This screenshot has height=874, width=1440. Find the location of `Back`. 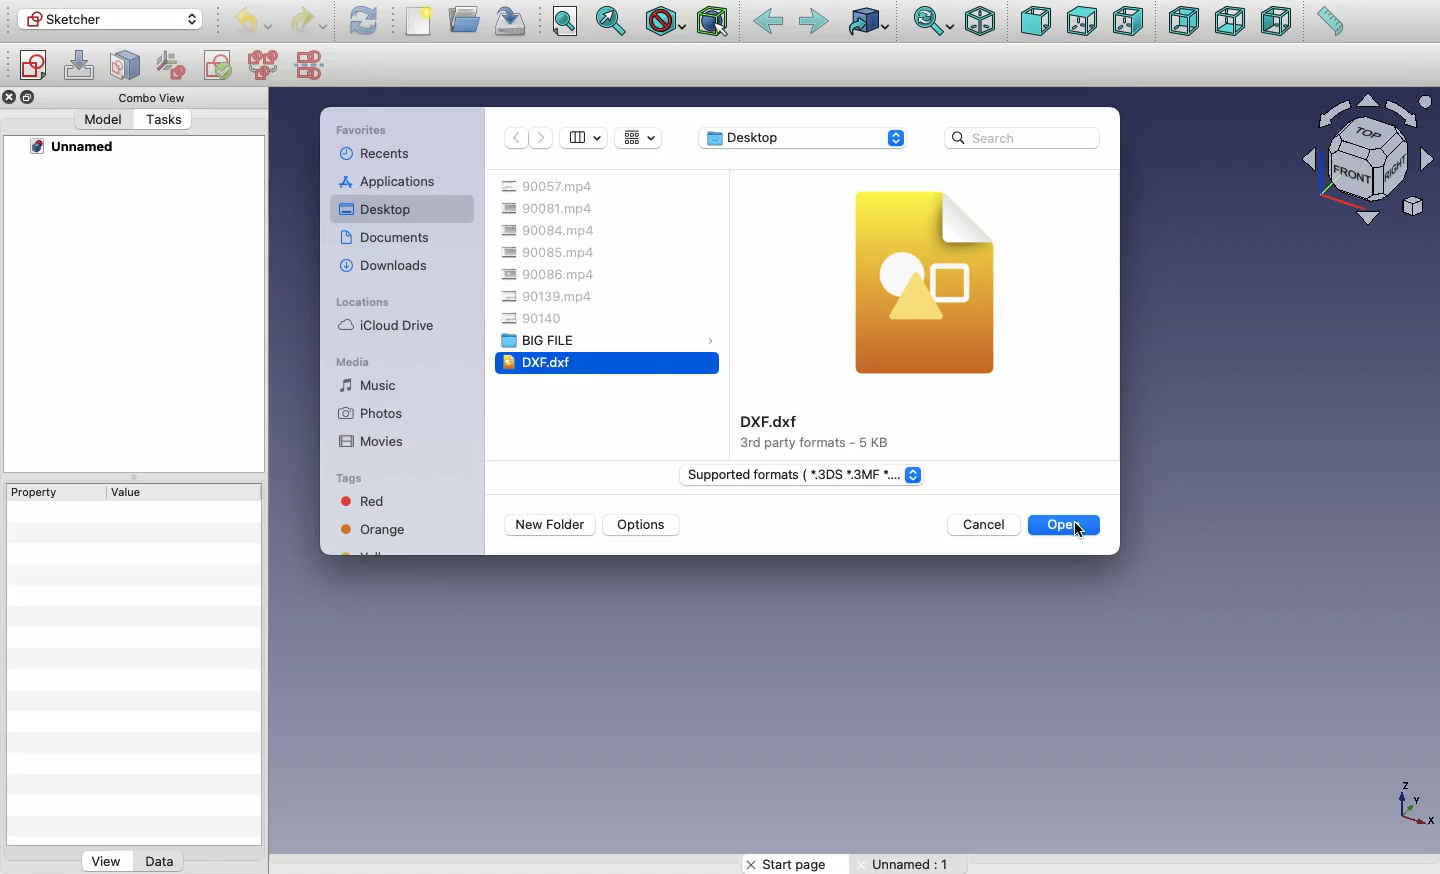

Back is located at coordinates (770, 23).